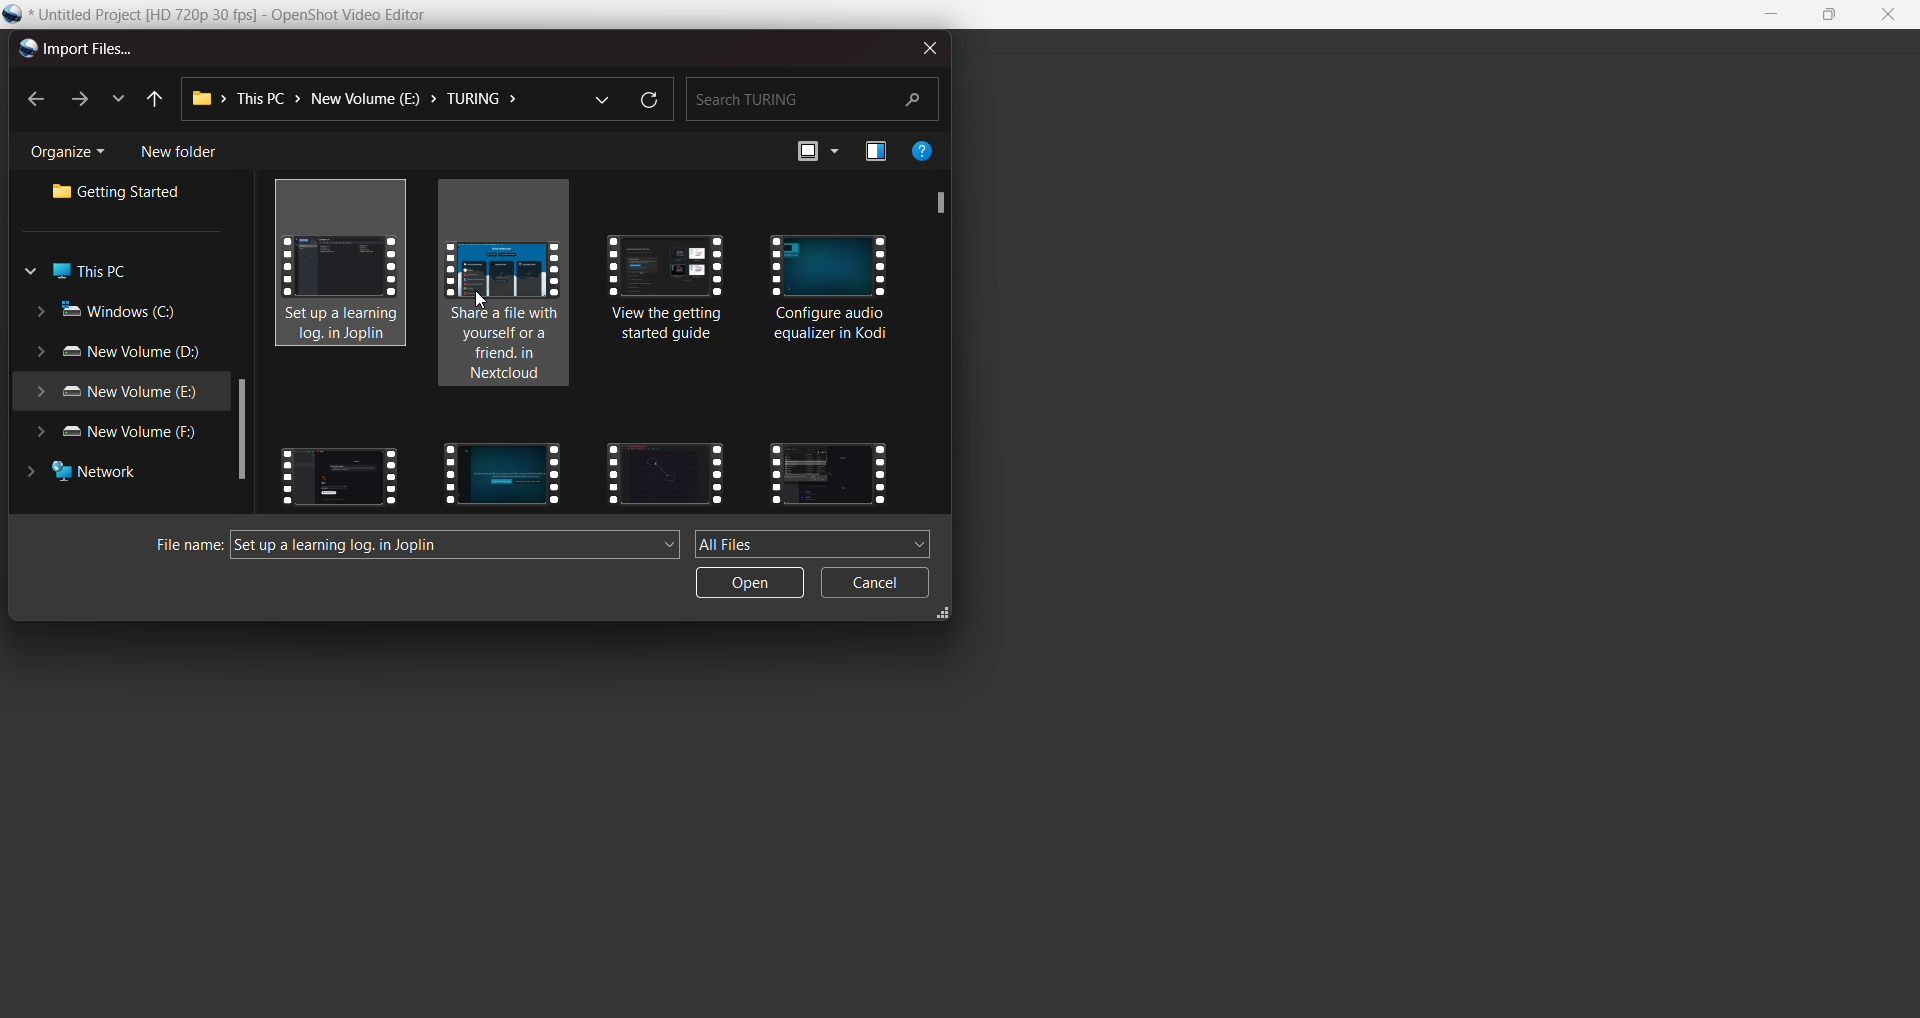 The height and width of the screenshot is (1018, 1920). I want to click on list, so click(116, 96).